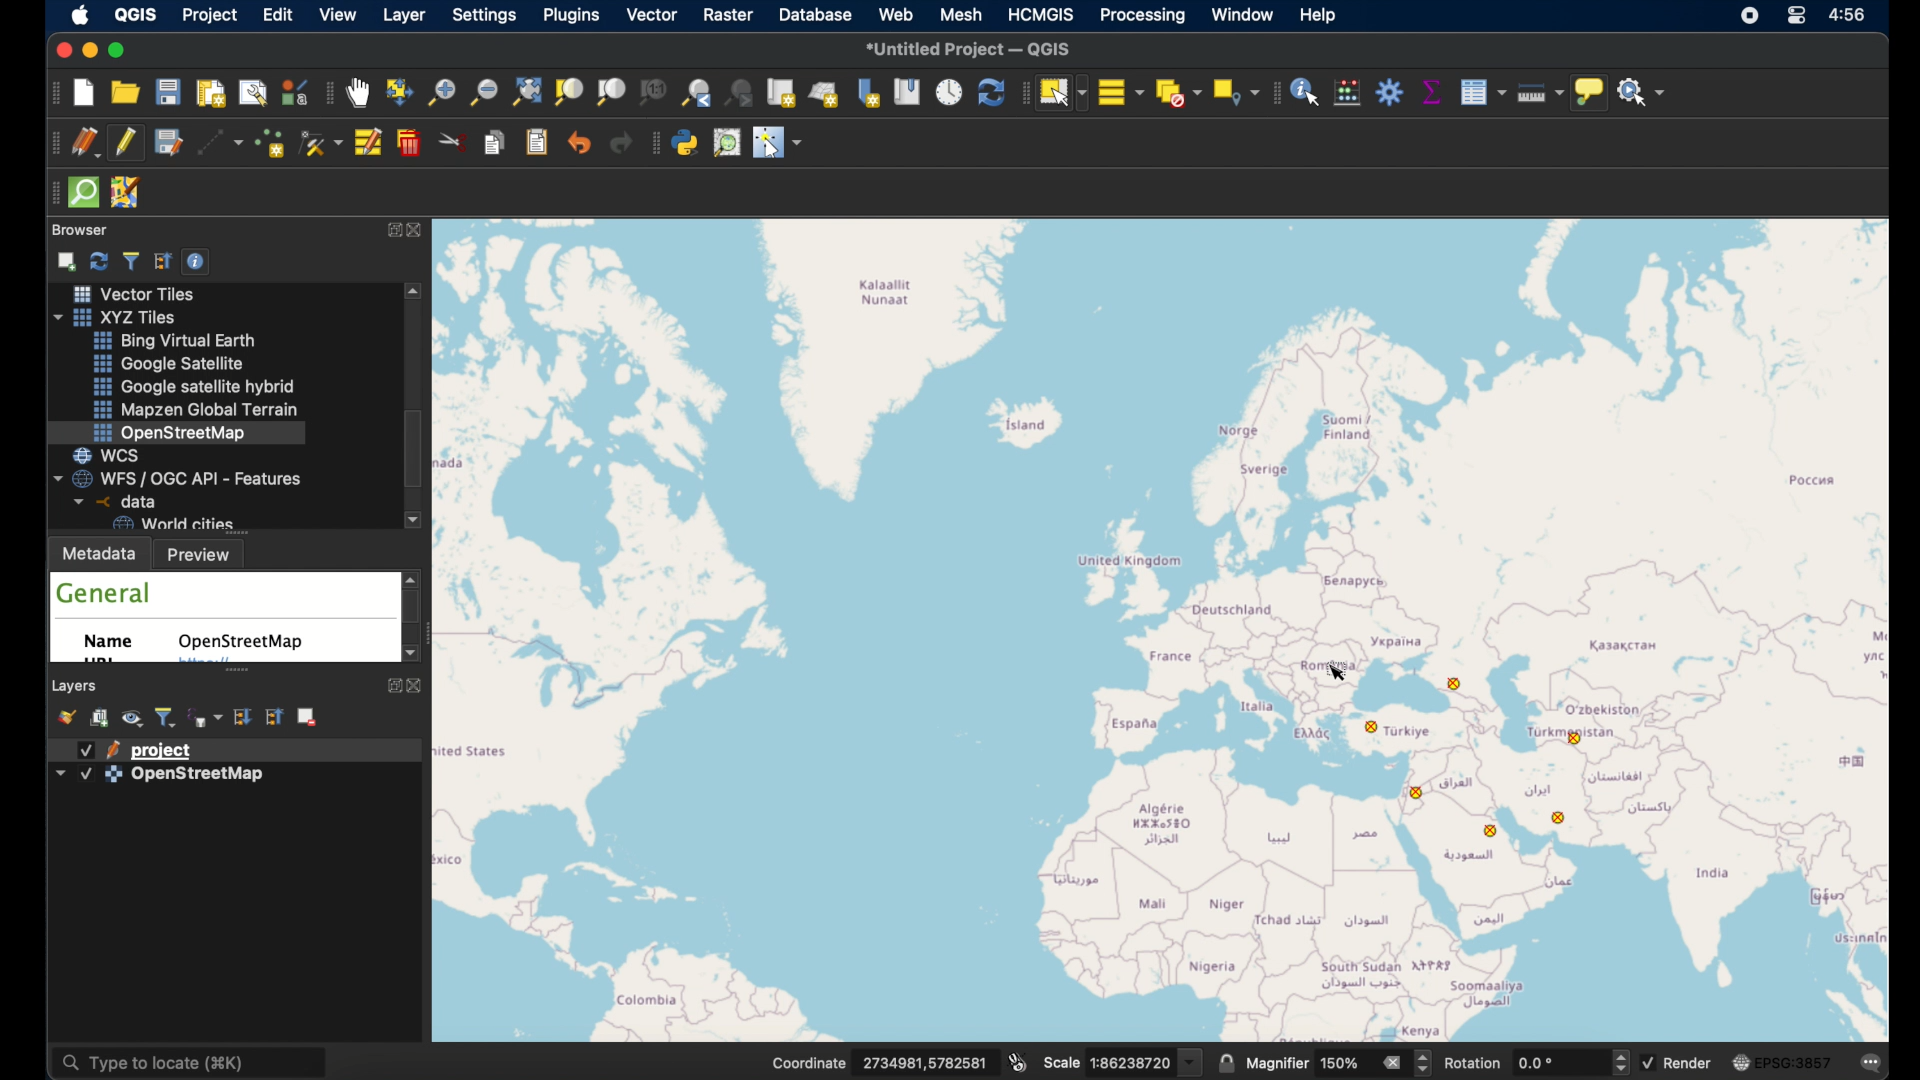 This screenshot has width=1920, height=1080. Describe the element at coordinates (422, 230) in the screenshot. I see `close` at that location.